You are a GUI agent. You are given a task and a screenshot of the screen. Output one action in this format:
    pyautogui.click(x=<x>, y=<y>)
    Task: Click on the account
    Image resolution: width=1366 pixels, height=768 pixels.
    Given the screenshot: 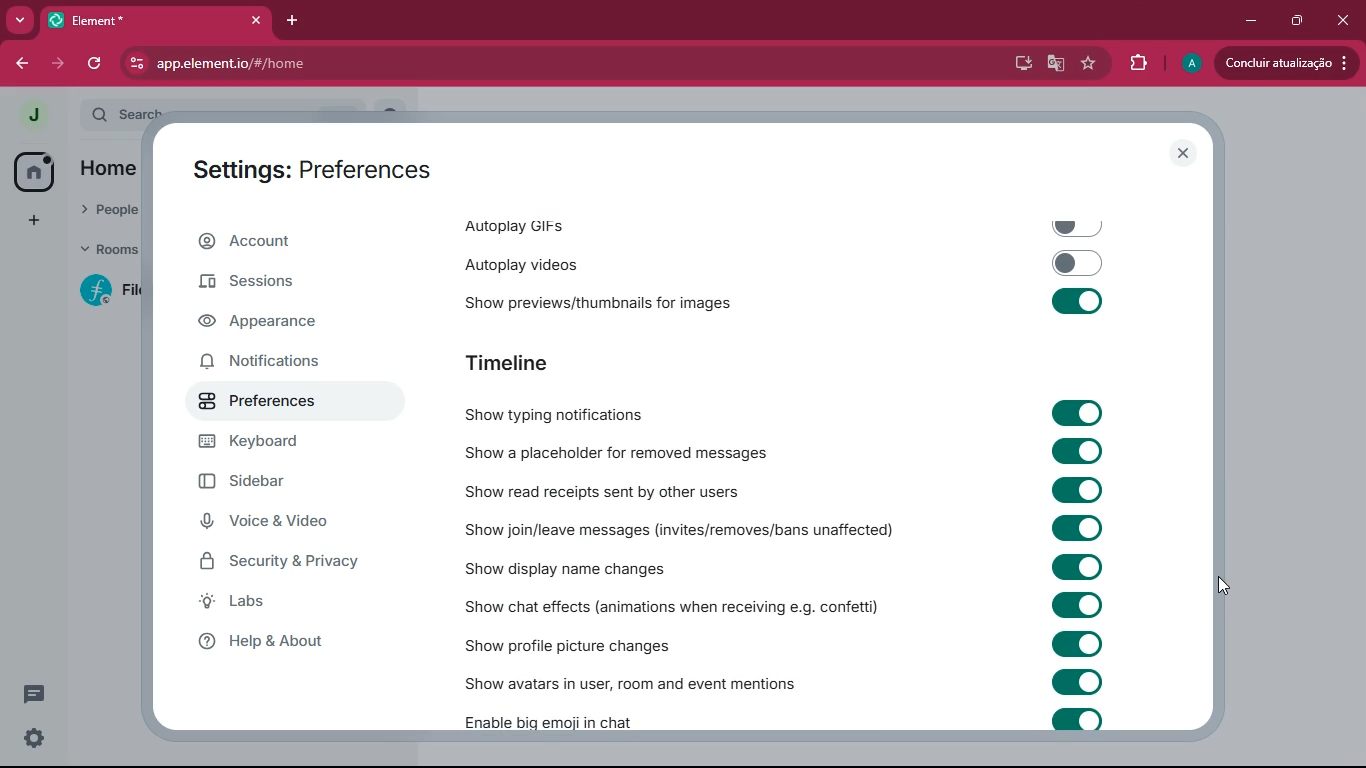 What is the action you would take?
    pyautogui.click(x=296, y=244)
    